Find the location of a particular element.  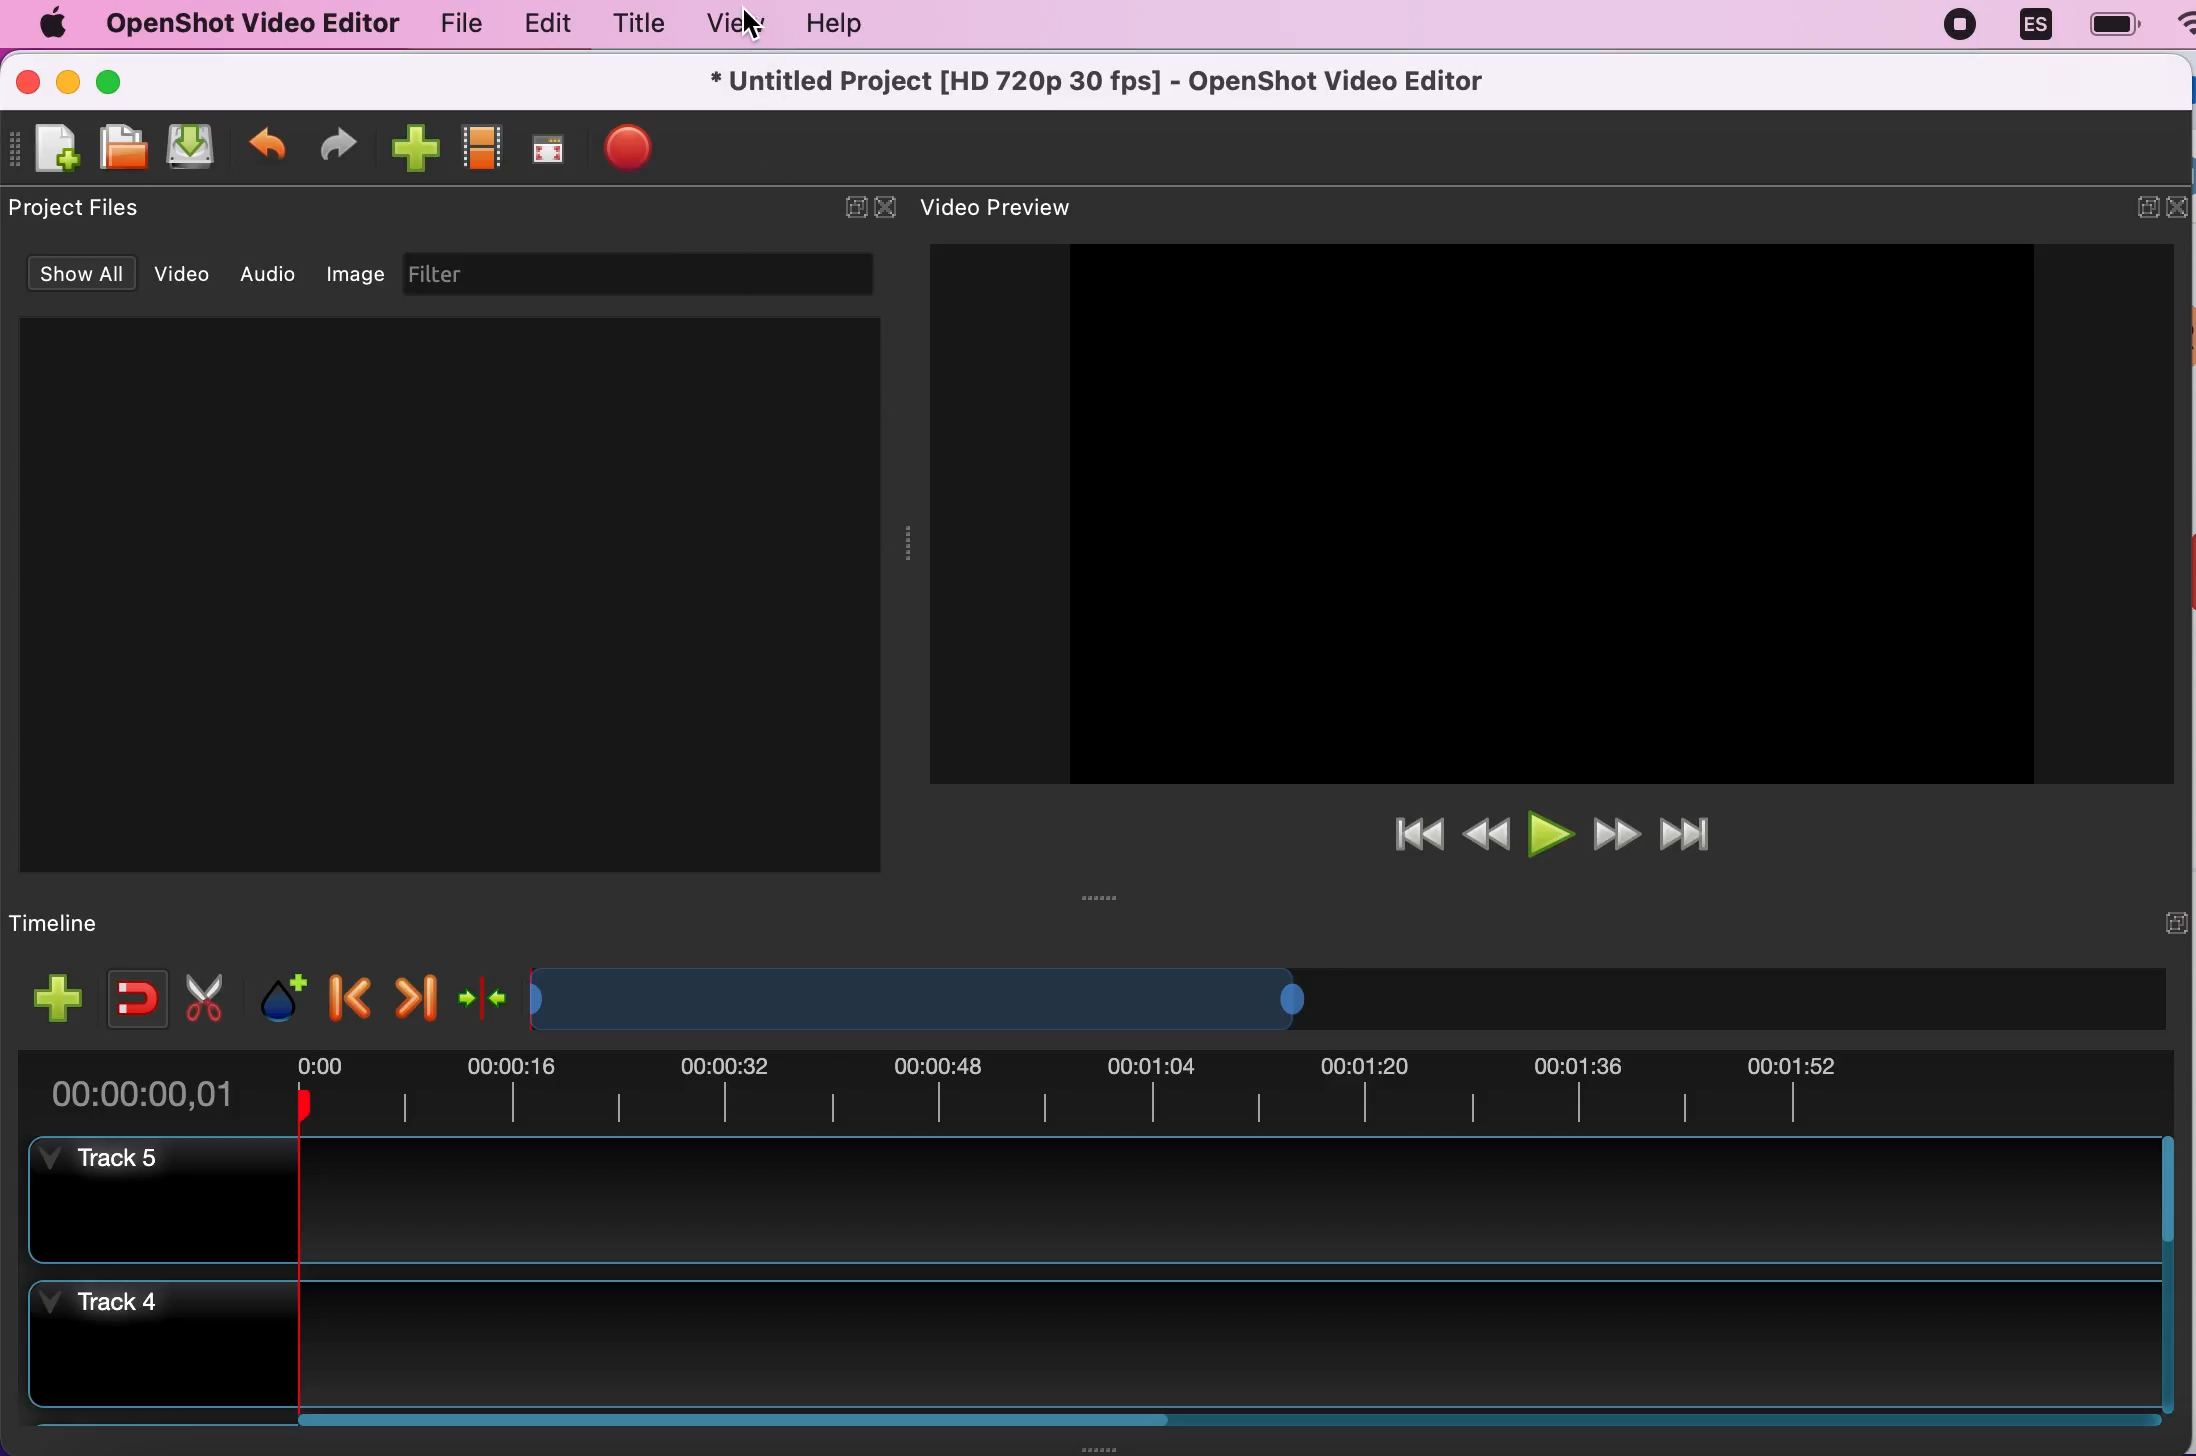

redo is located at coordinates (339, 145).